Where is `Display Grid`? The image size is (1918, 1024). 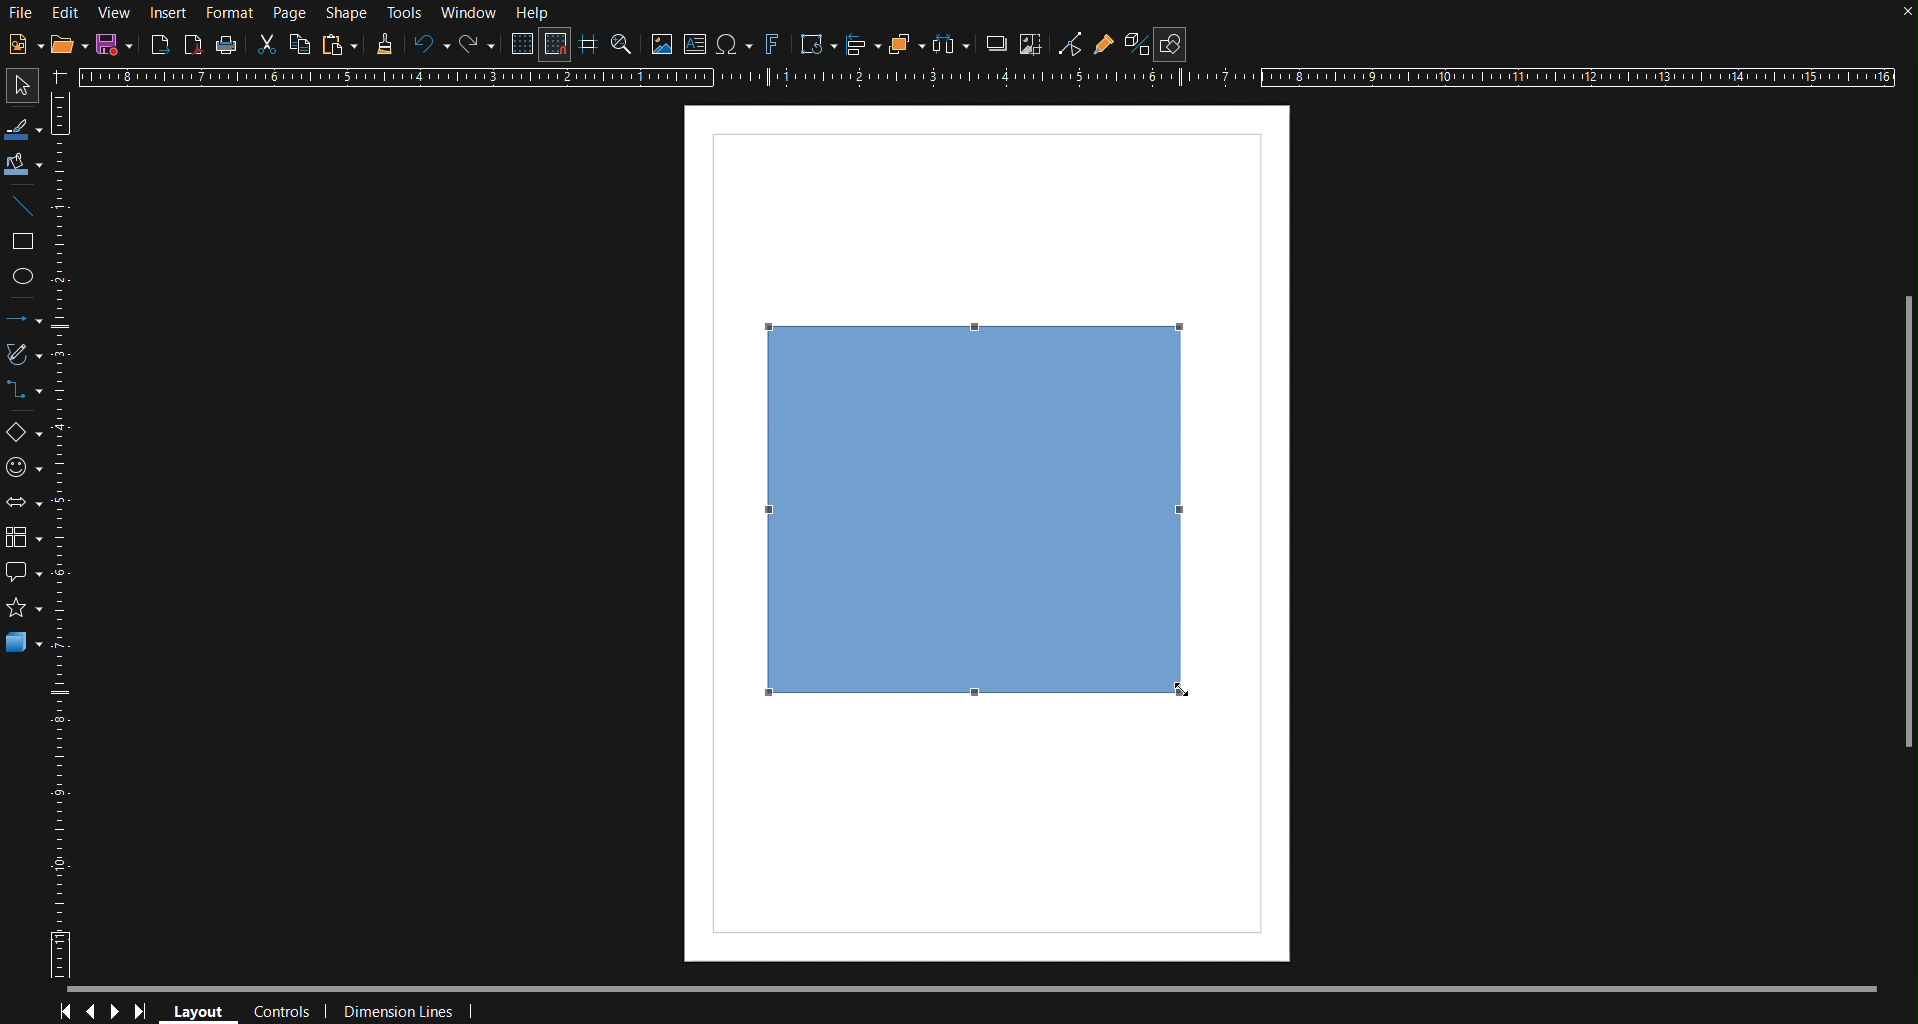 Display Grid is located at coordinates (524, 43).